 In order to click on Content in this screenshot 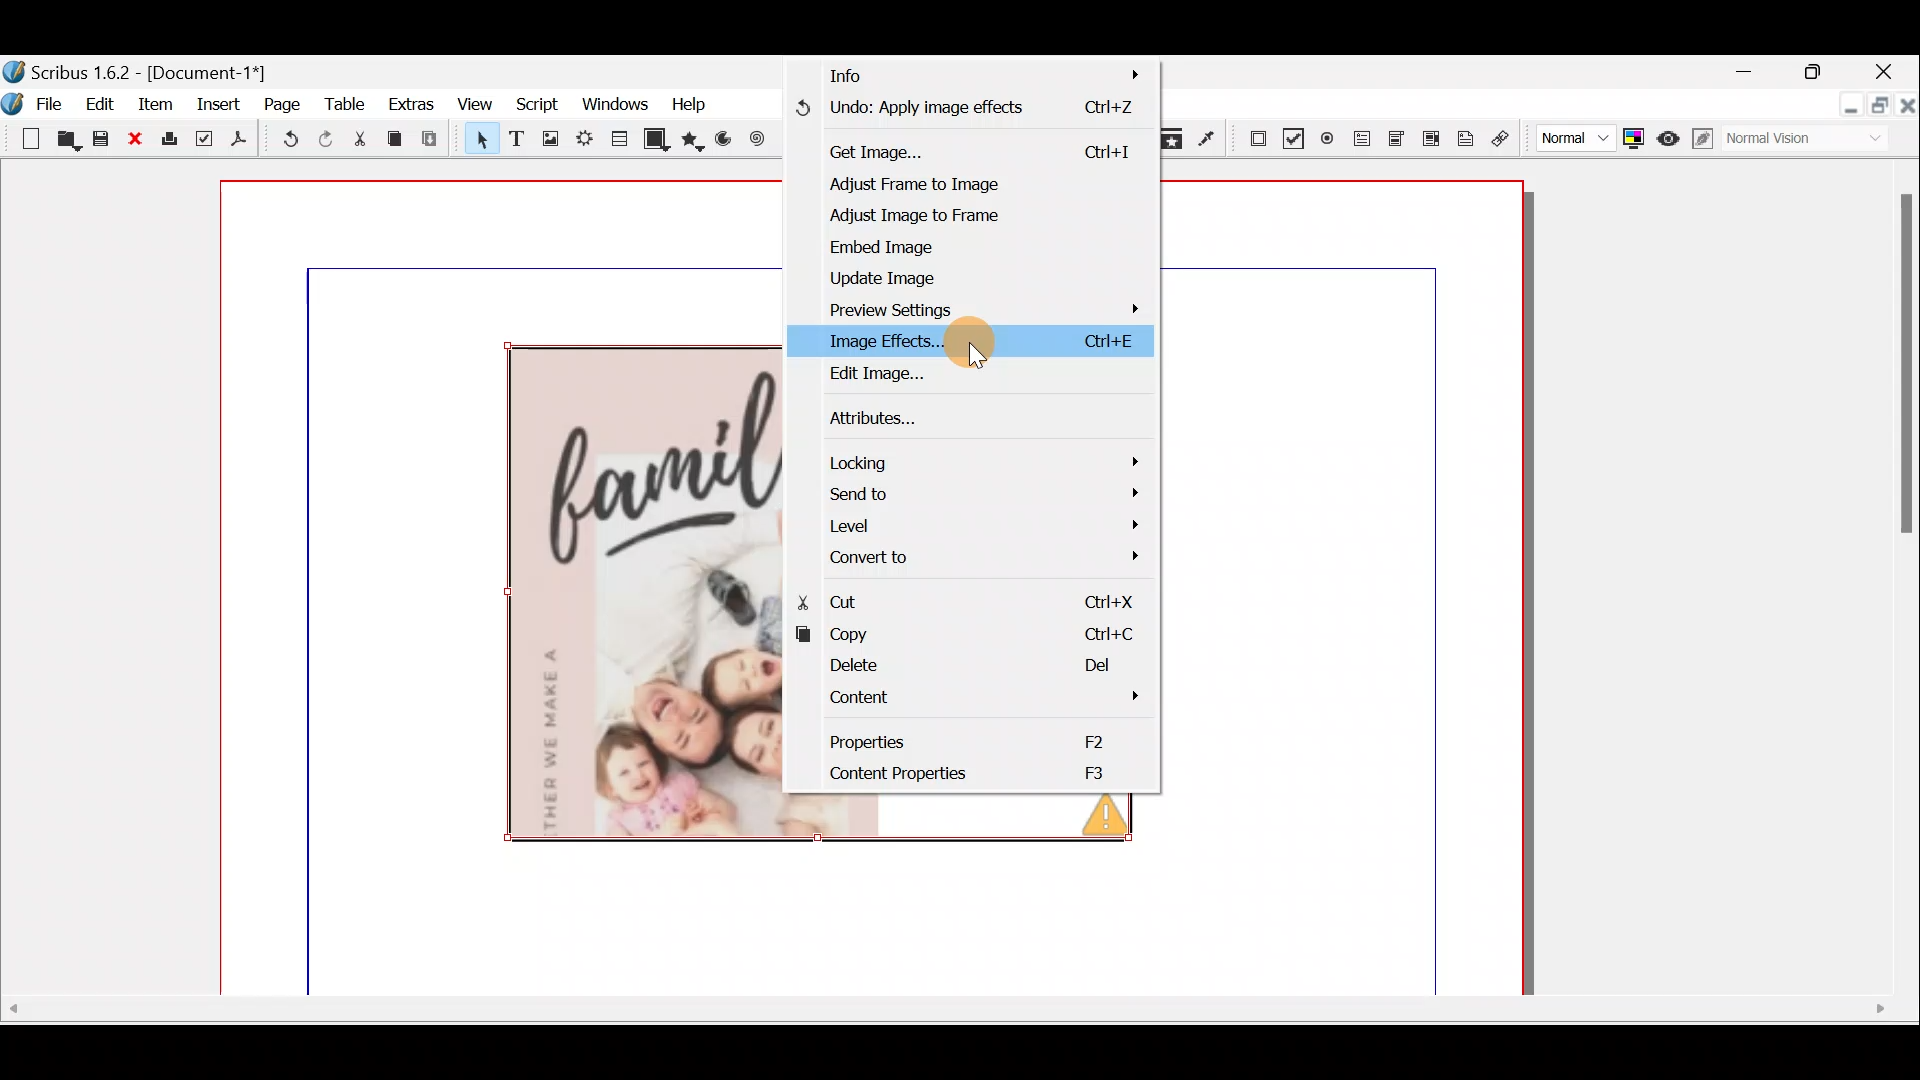, I will do `click(978, 700)`.